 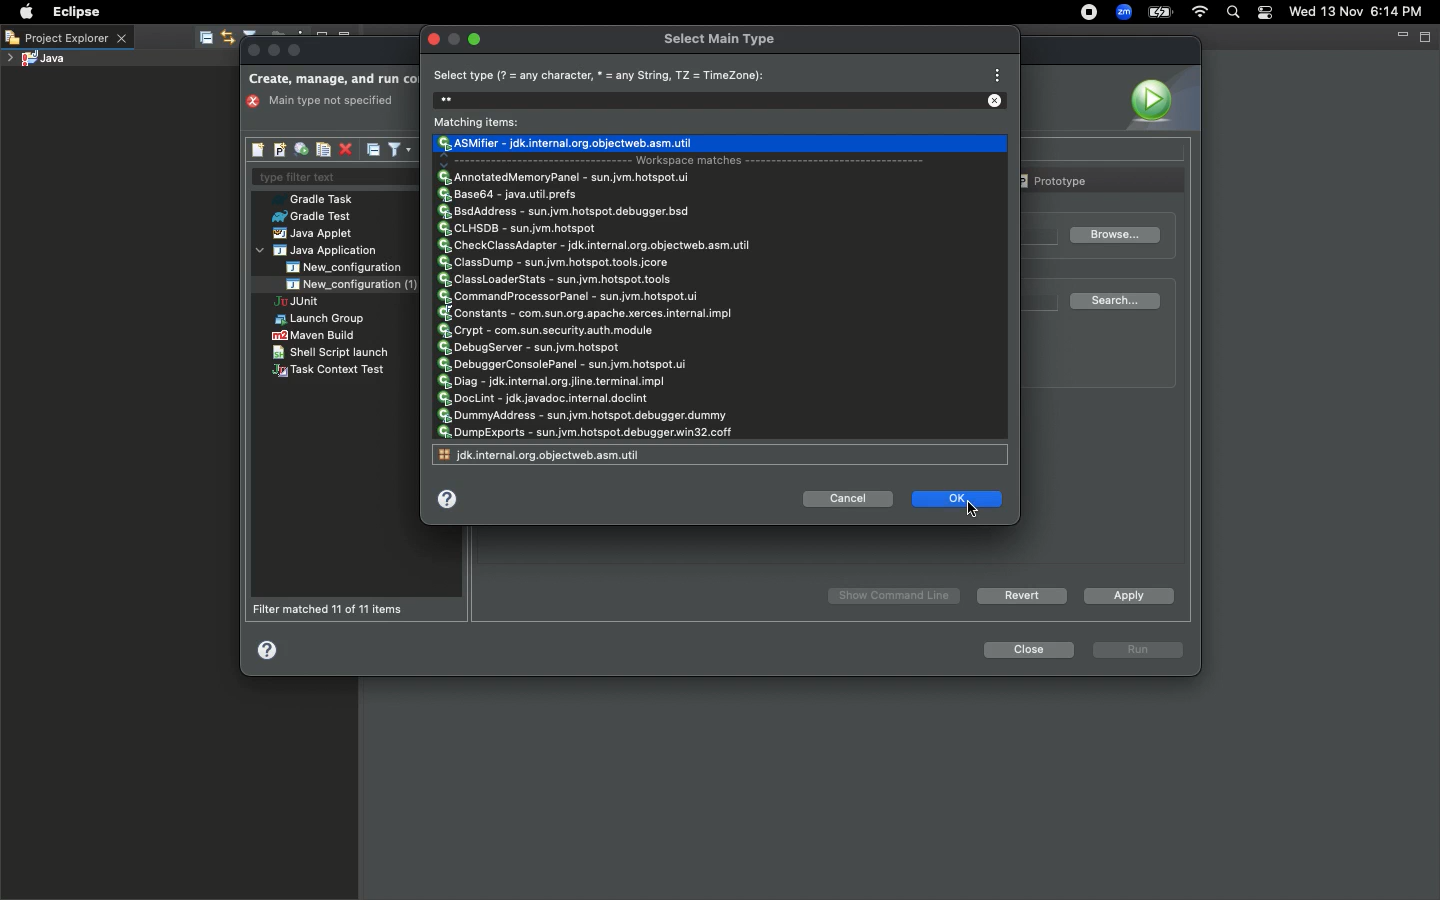 I want to click on Recording, so click(x=1088, y=12).